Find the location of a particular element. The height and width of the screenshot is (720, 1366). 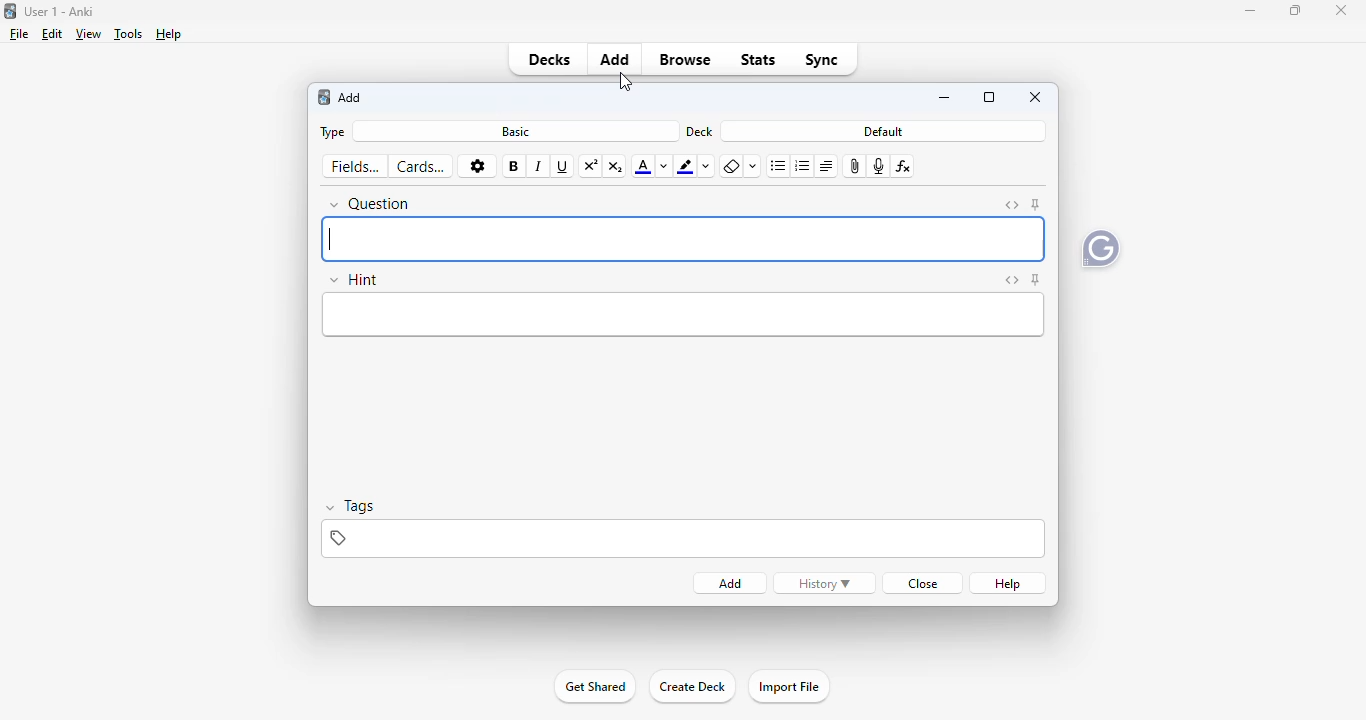

toggle sticky is located at coordinates (1036, 204).